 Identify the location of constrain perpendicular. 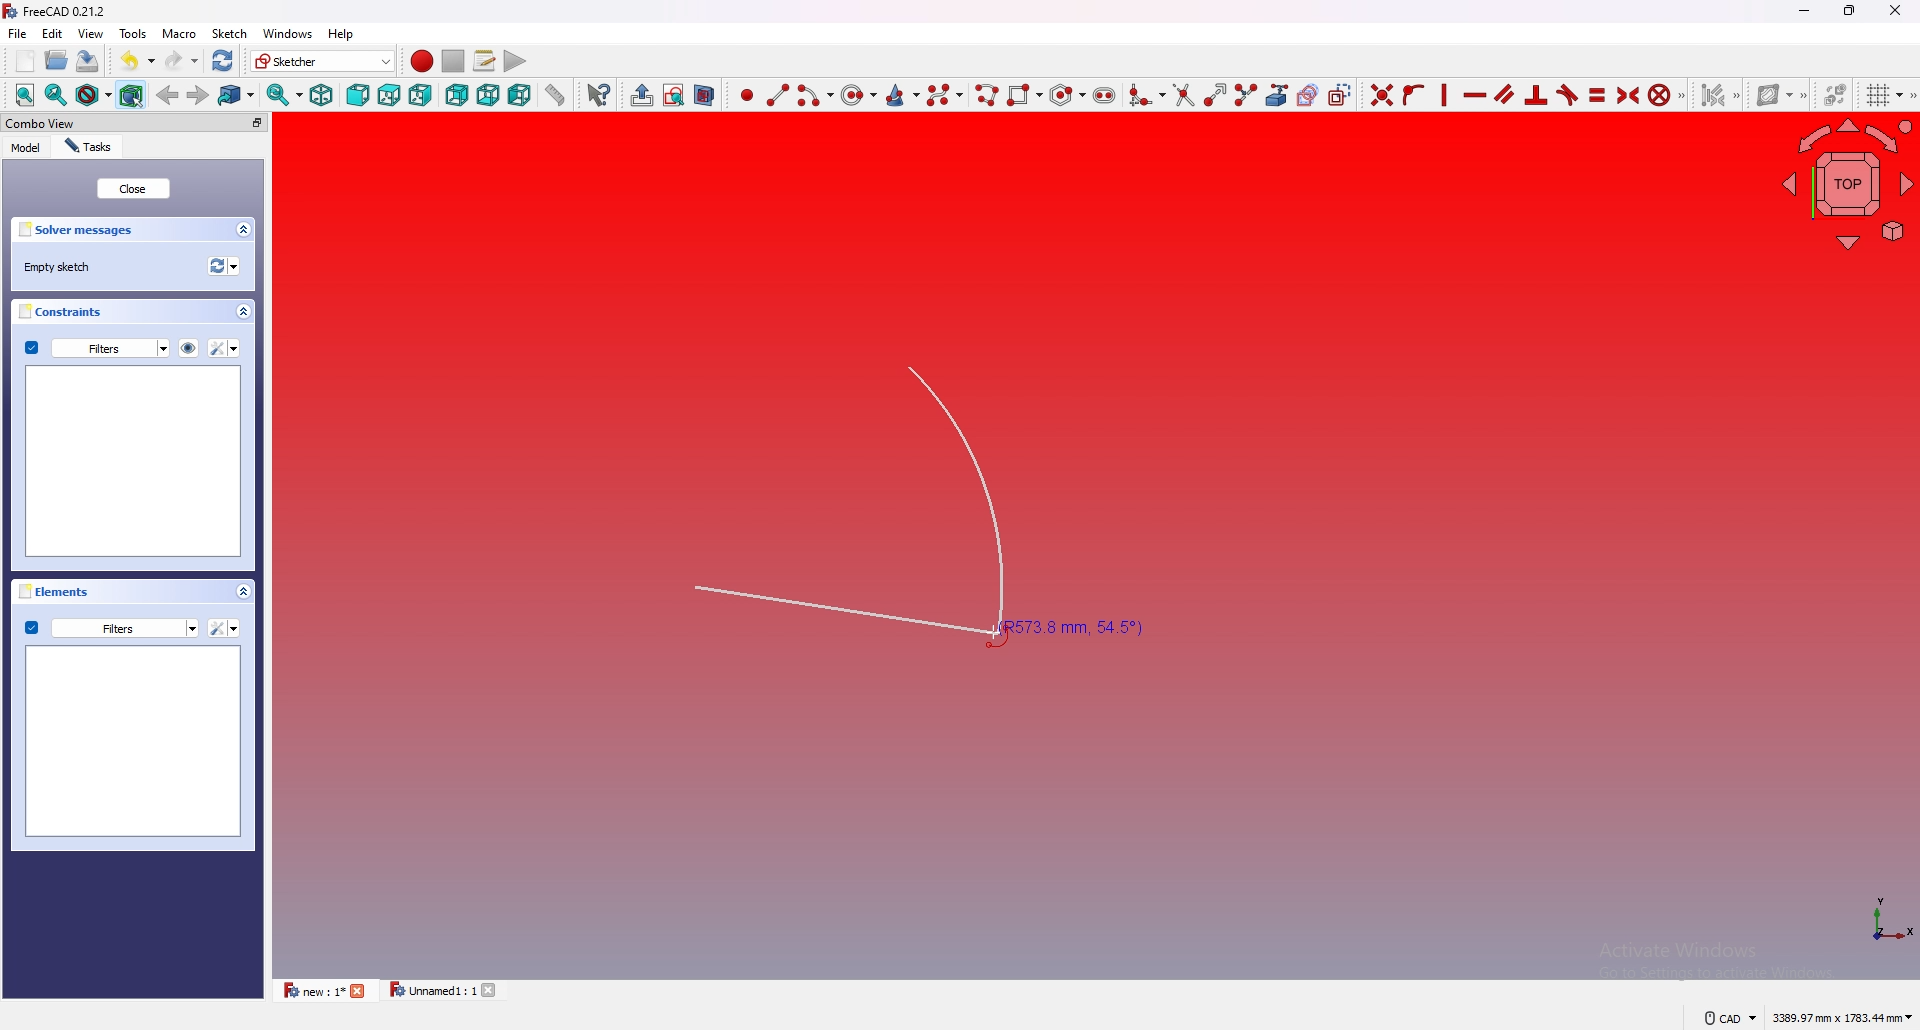
(1537, 96).